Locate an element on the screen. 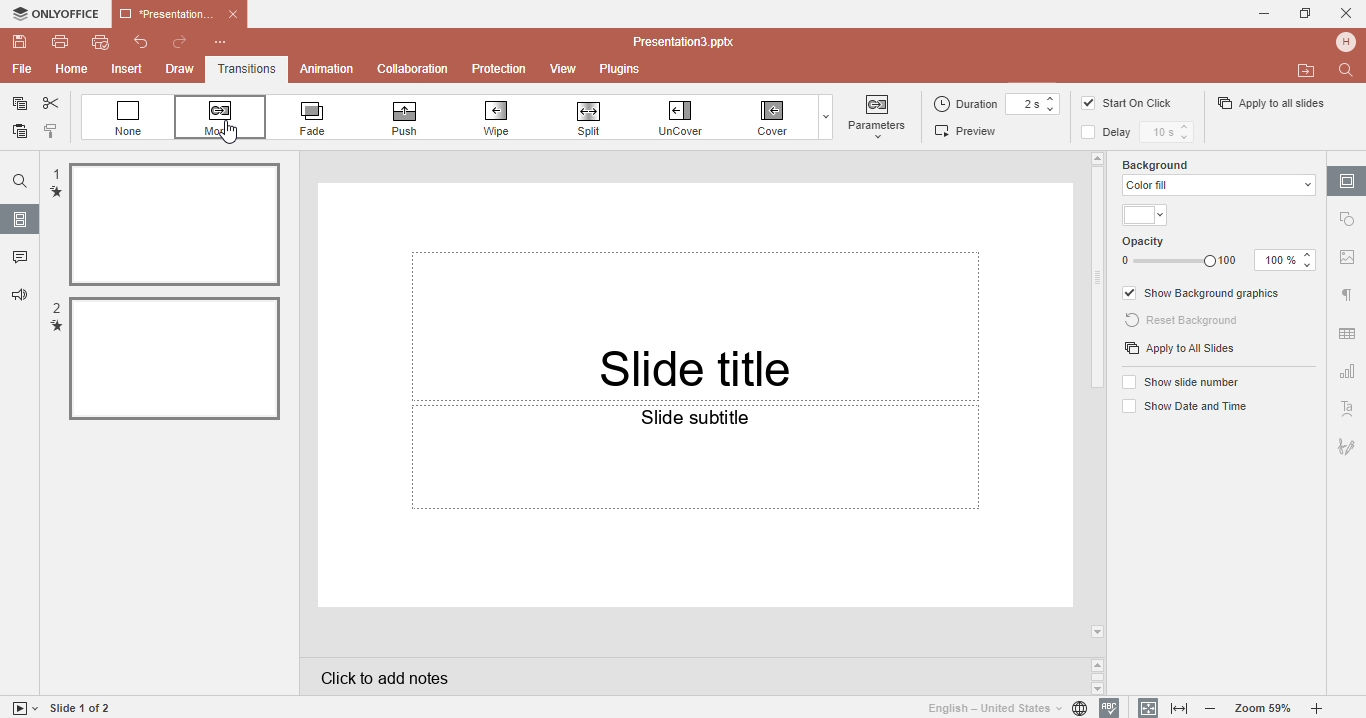 The image size is (1366, 718). Profile name is located at coordinates (1348, 41).